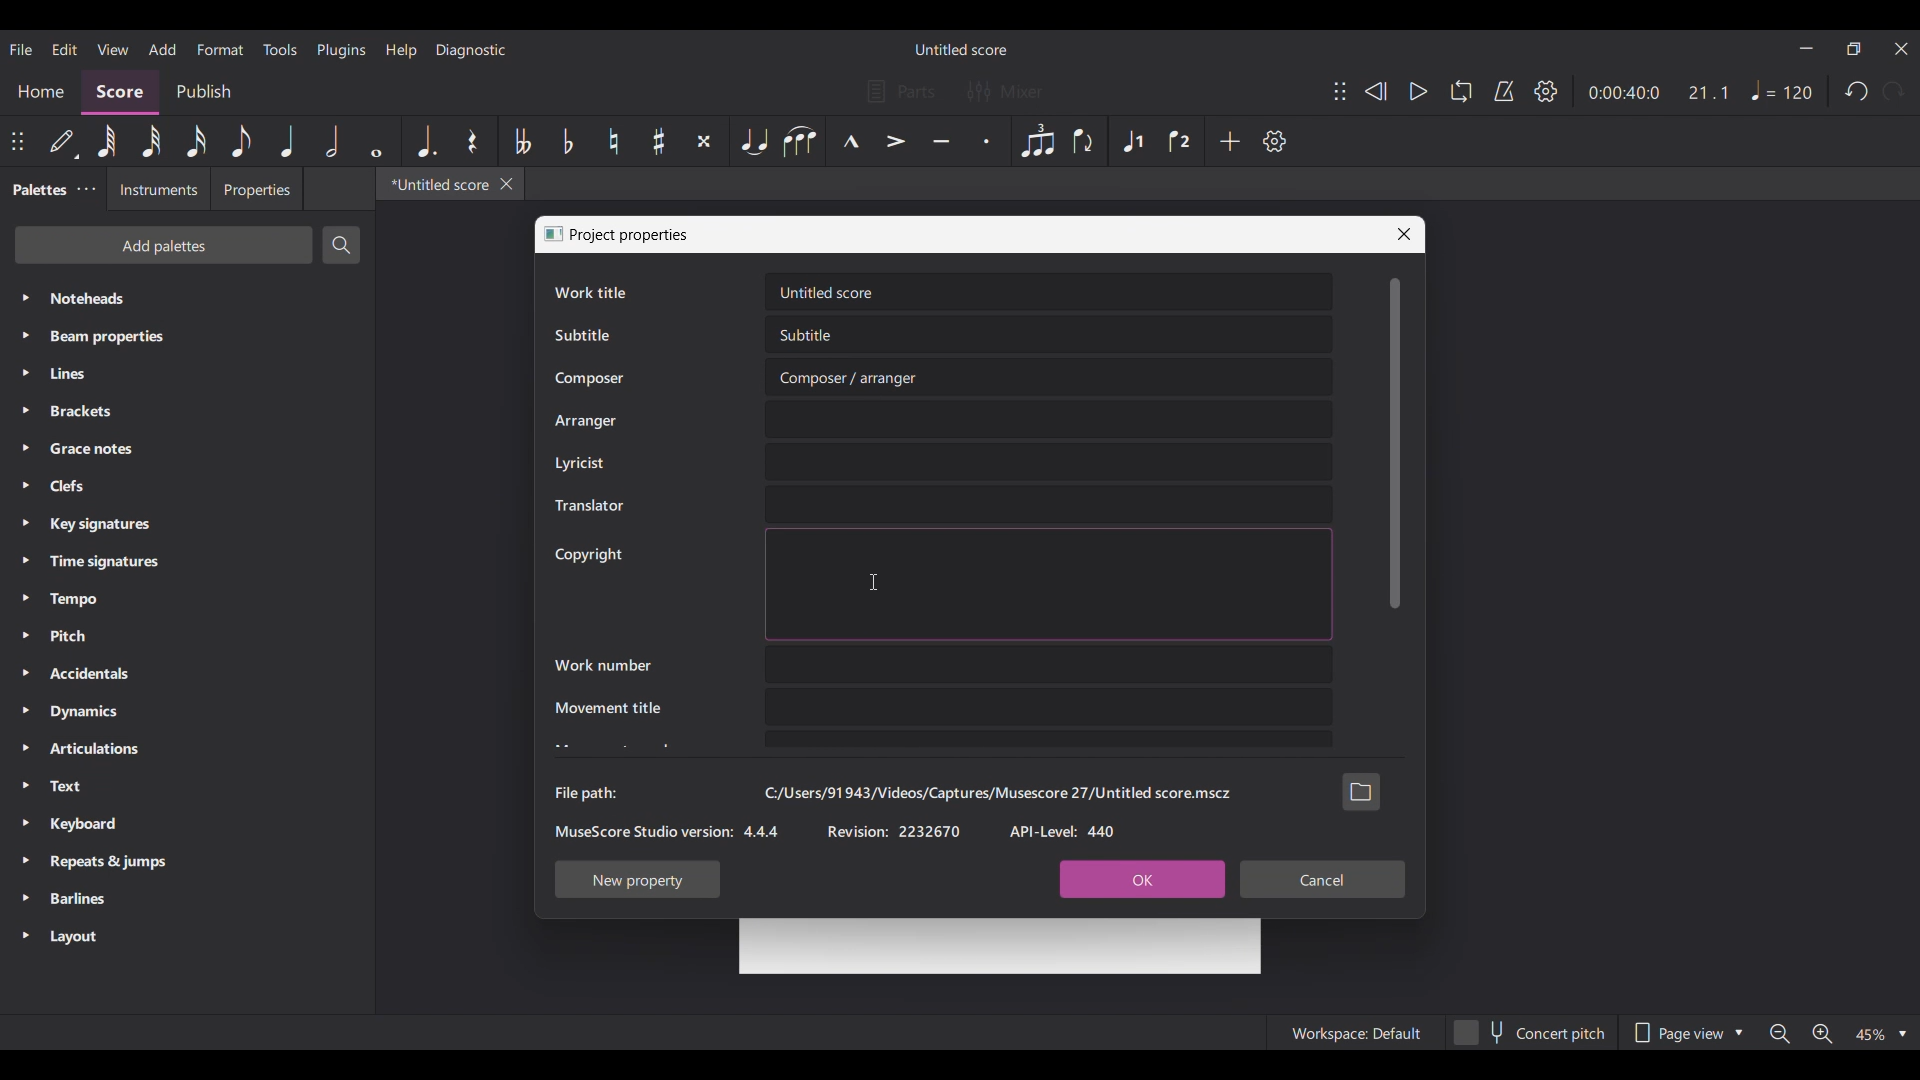 The width and height of the screenshot is (1920, 1080). Describe the element at coordinates (187, 786) in the screenshot. I see `Text` at that location.